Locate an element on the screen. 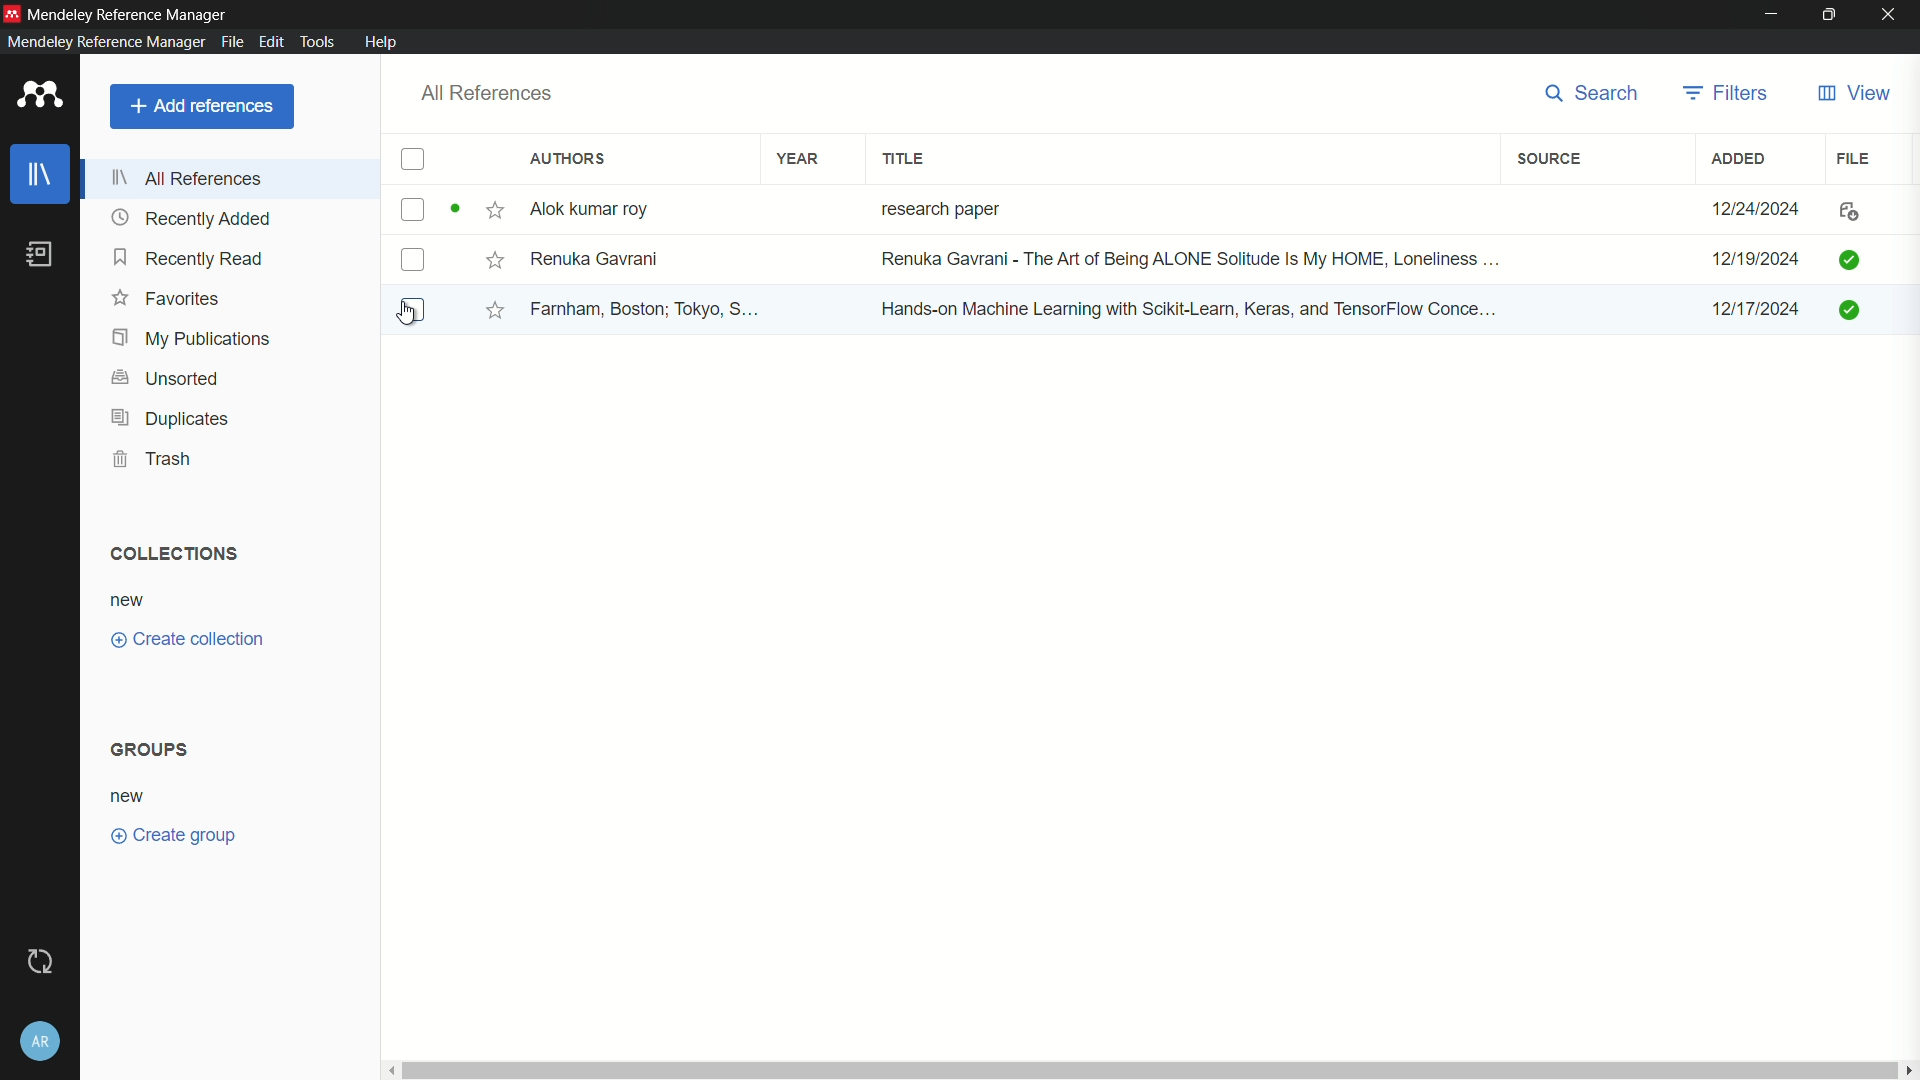  scrollbar is located at coordinates (1151, 1070).